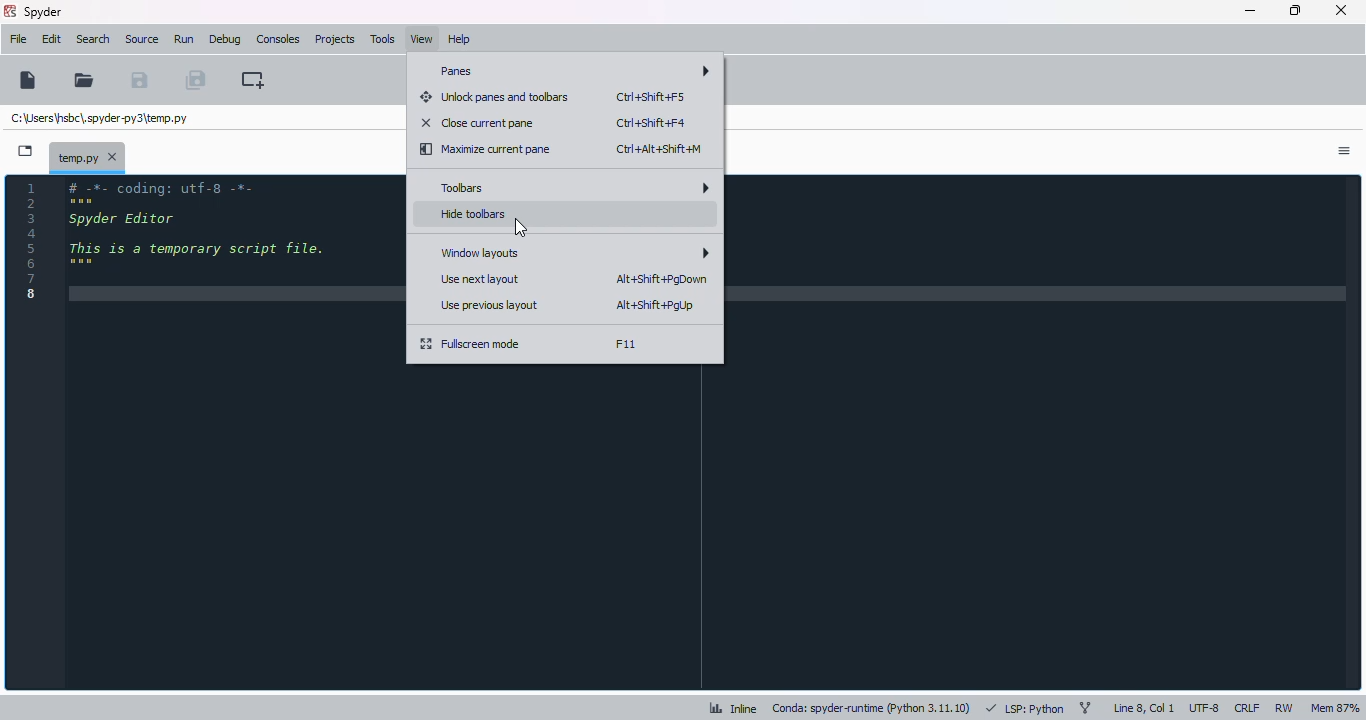  I want to click on shortcut for use next layout, so click(663, 279).